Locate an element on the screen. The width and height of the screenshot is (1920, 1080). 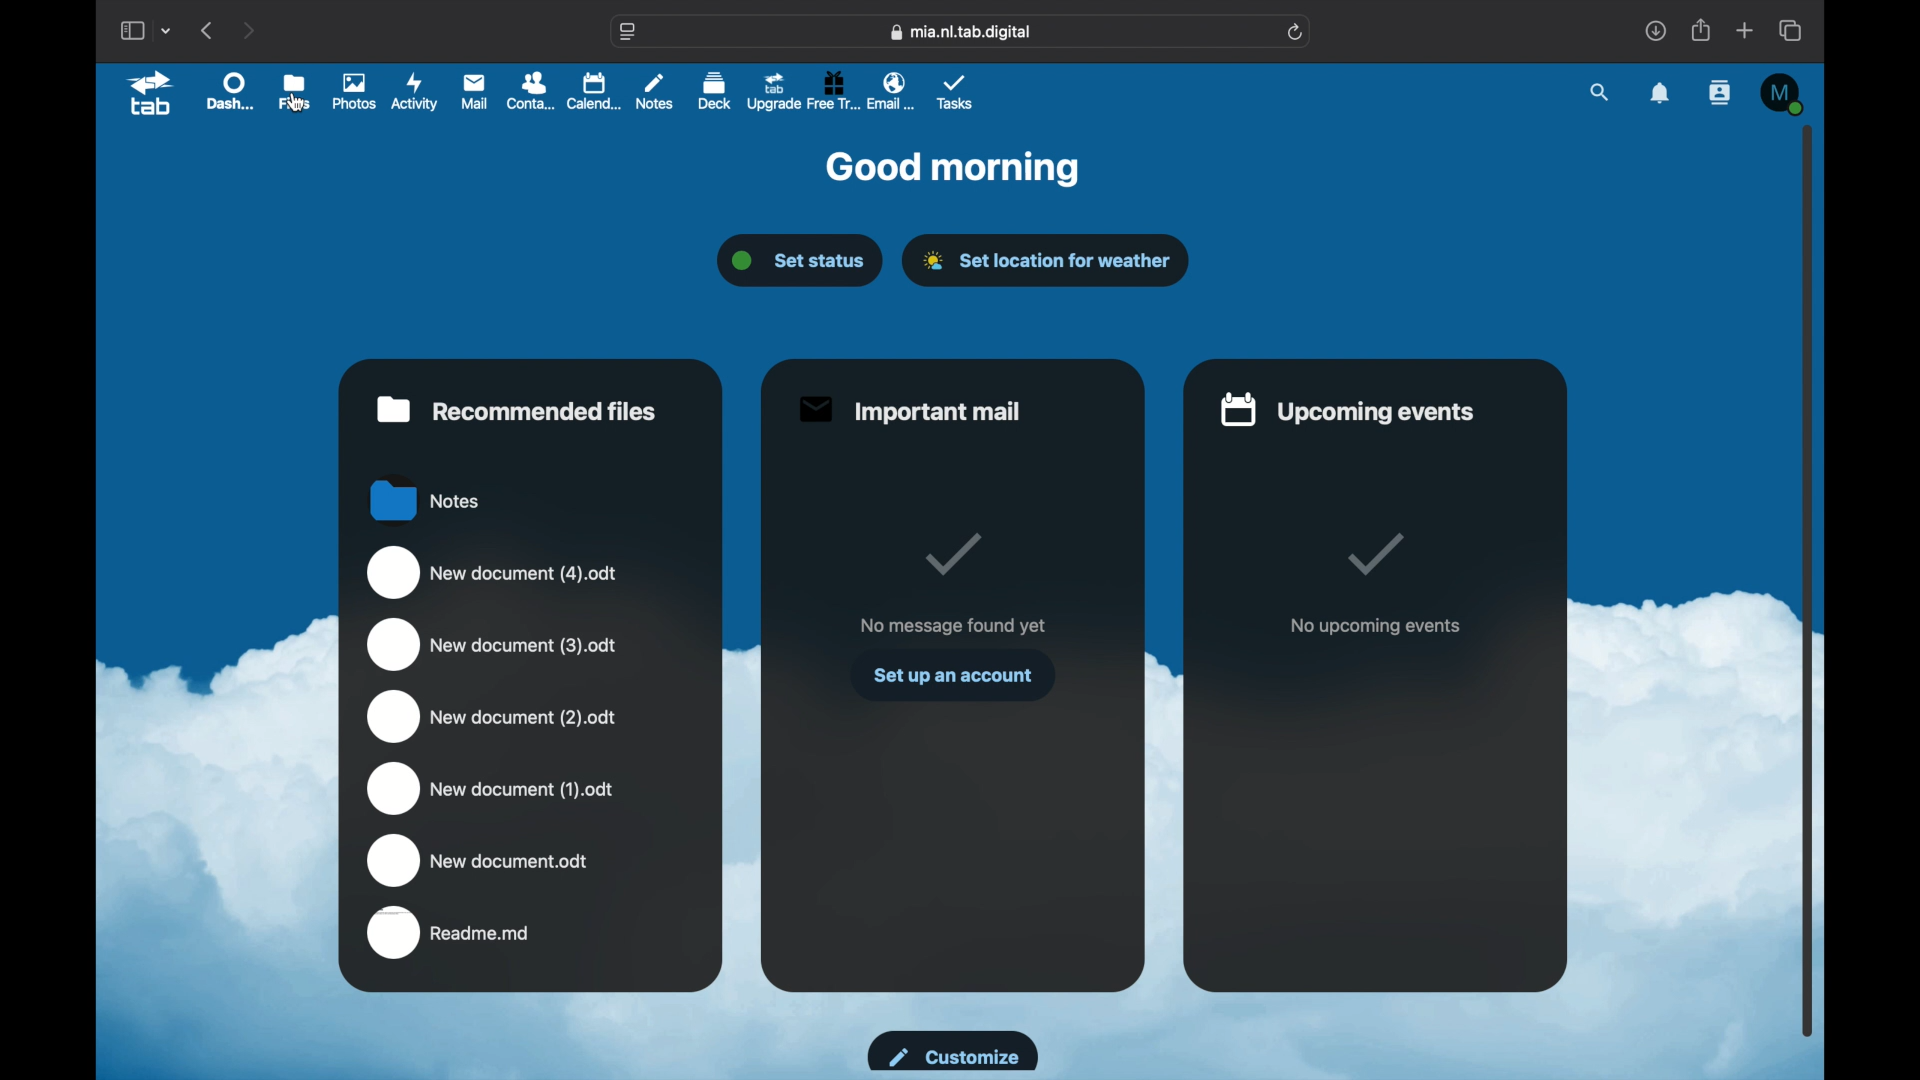
show sidebar is located at coordinates (131, 30).